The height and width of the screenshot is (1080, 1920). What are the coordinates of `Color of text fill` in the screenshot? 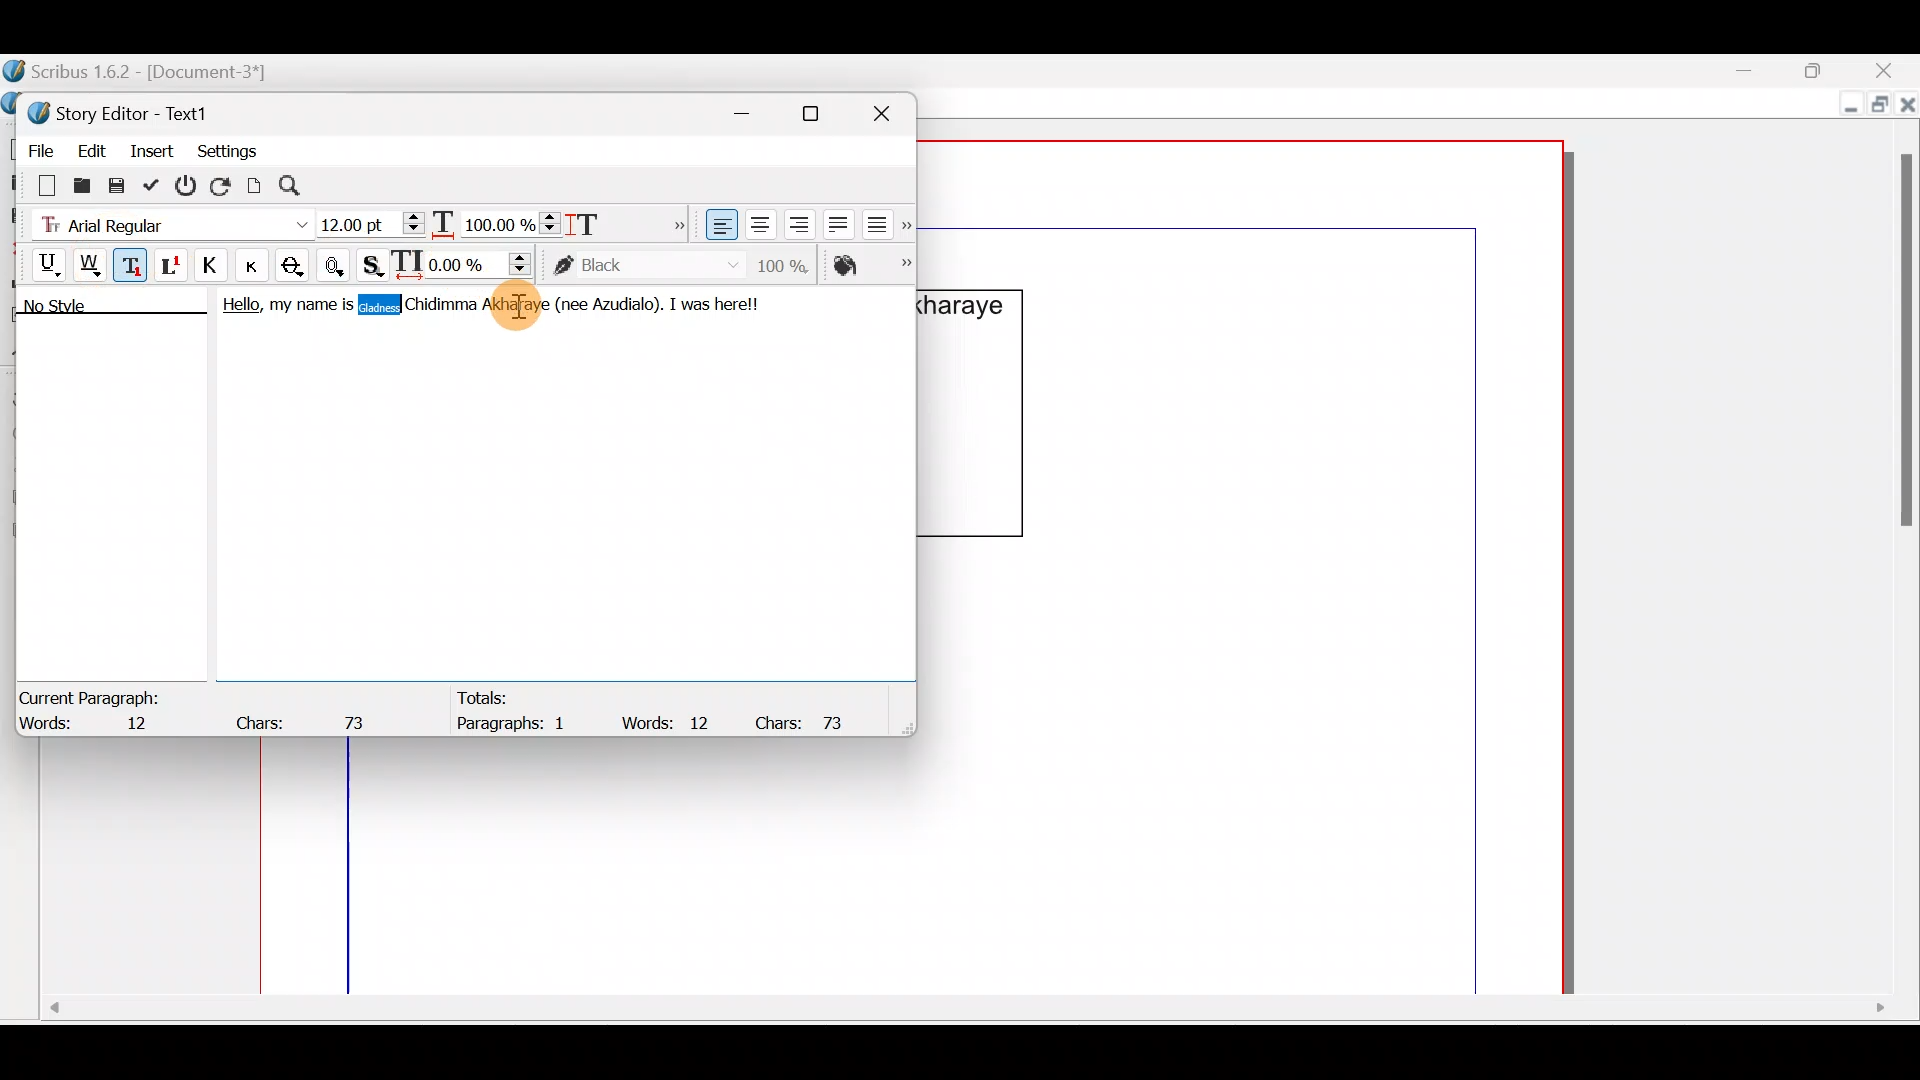 It's located at (870, 265).